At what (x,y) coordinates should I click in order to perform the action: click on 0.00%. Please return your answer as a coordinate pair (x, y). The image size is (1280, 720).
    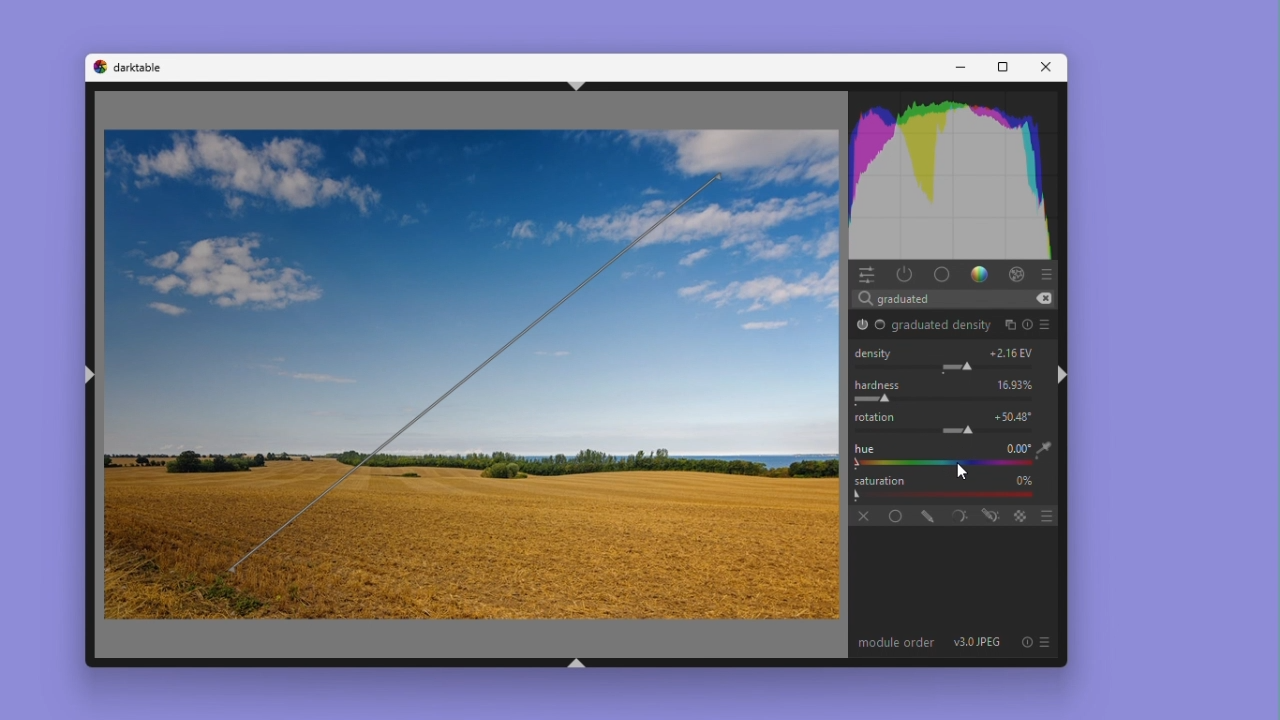
    Looking at the image, I should click on (1017, 384).